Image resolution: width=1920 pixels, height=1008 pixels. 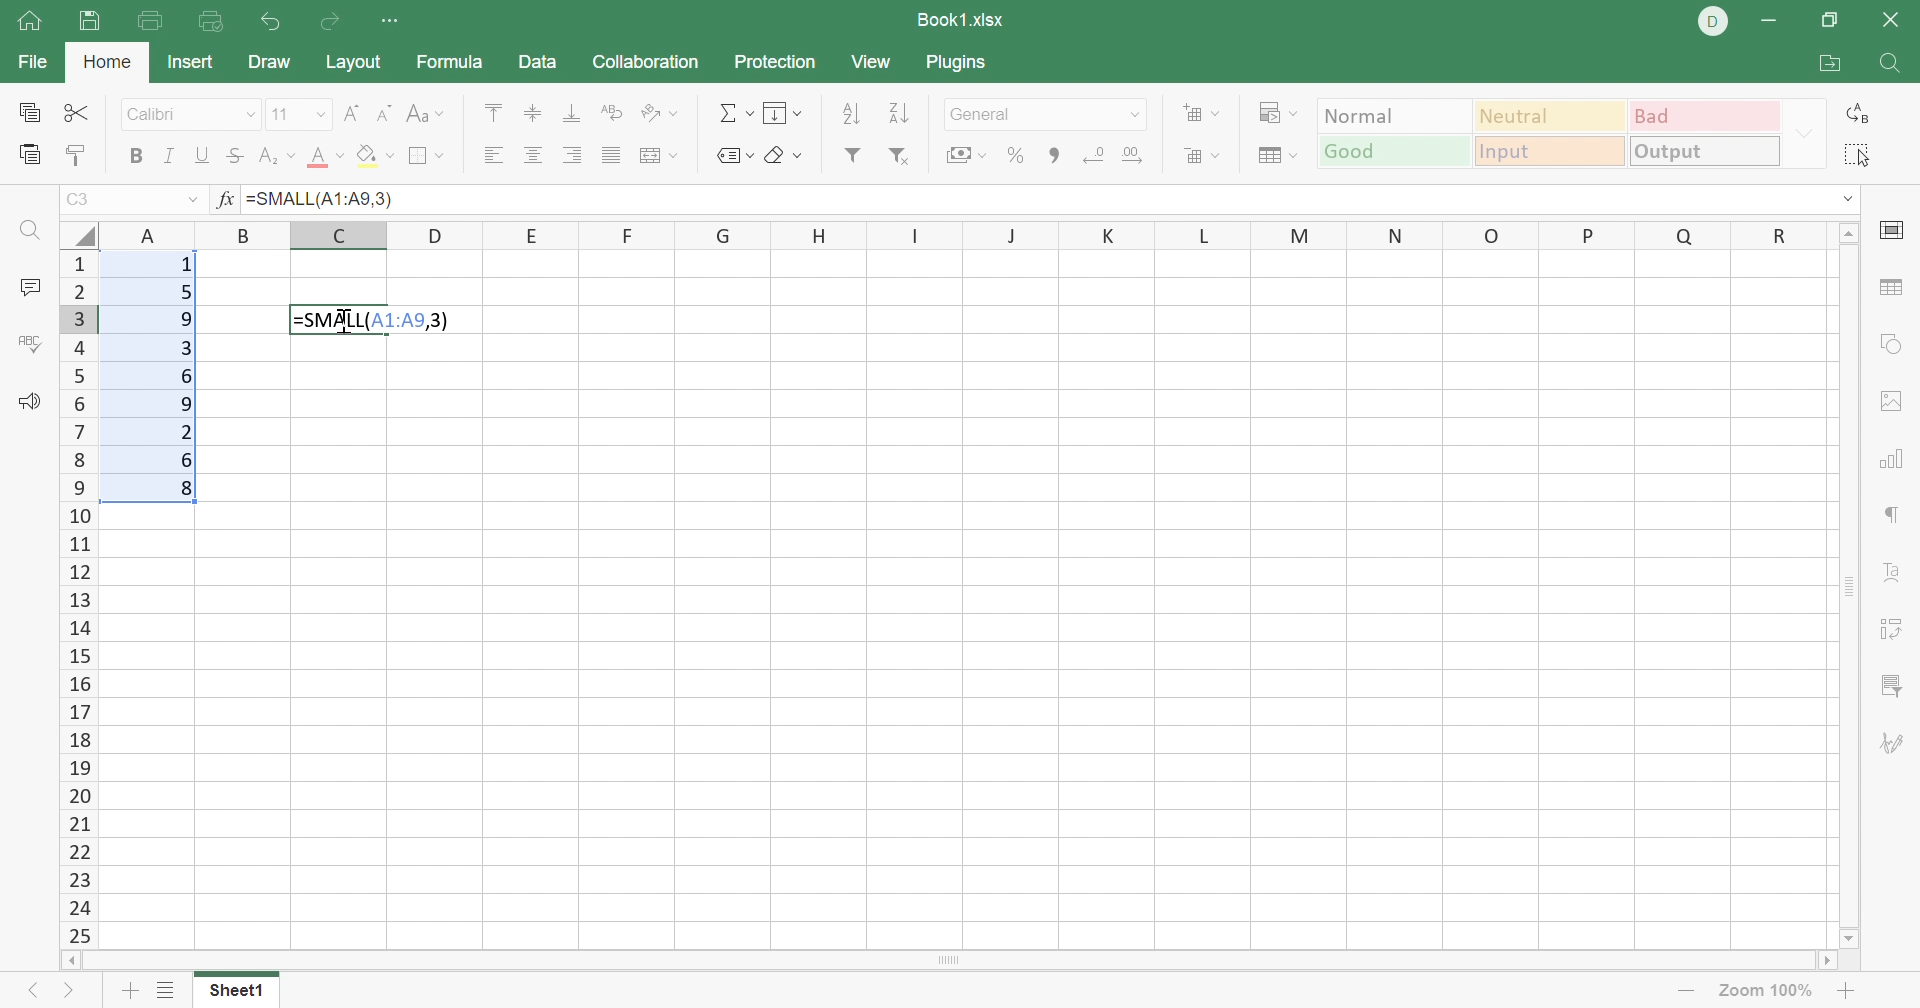 I want to click on Row, so click(x=972, y=236).